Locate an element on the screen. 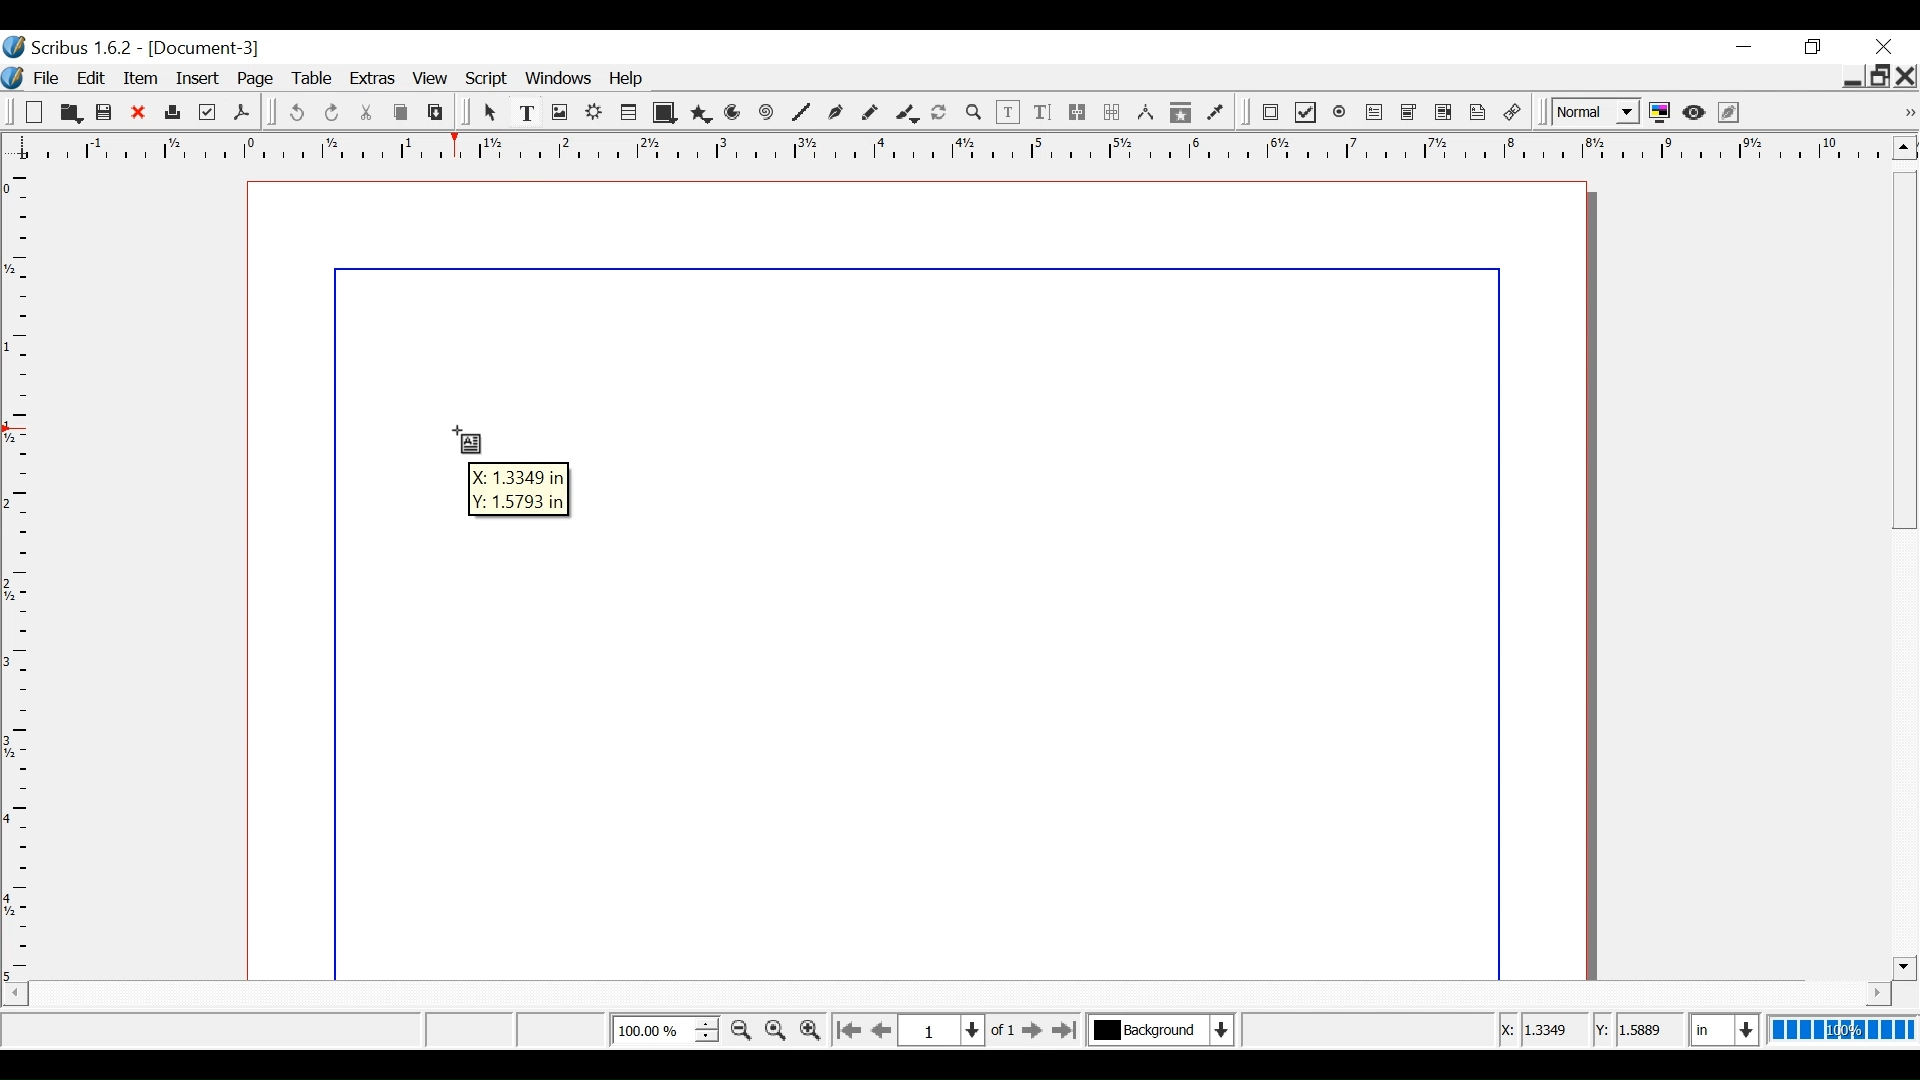 The image size is (1920, 1080). Close is located at coordinates (1887, 47).